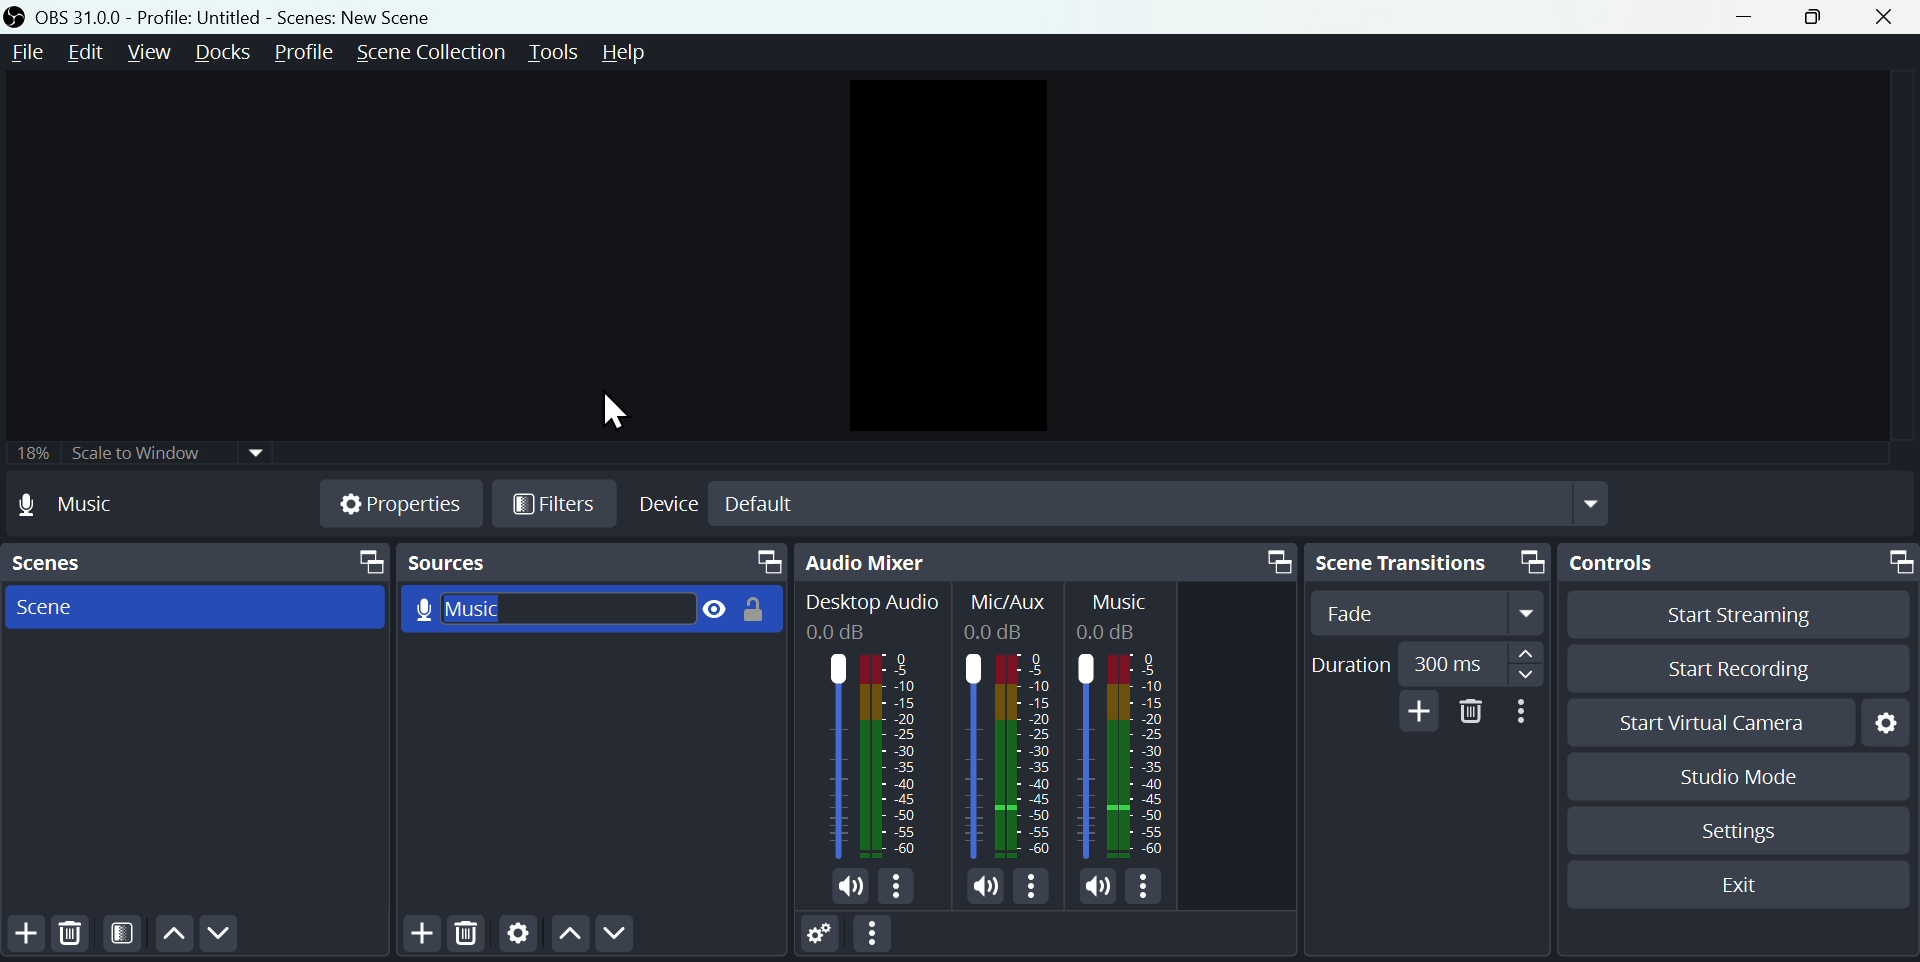 This screenshot has height=962, width=1920. Describe the element at coordinates (1145, 886) in the screenshot. I see `Options` at that location.